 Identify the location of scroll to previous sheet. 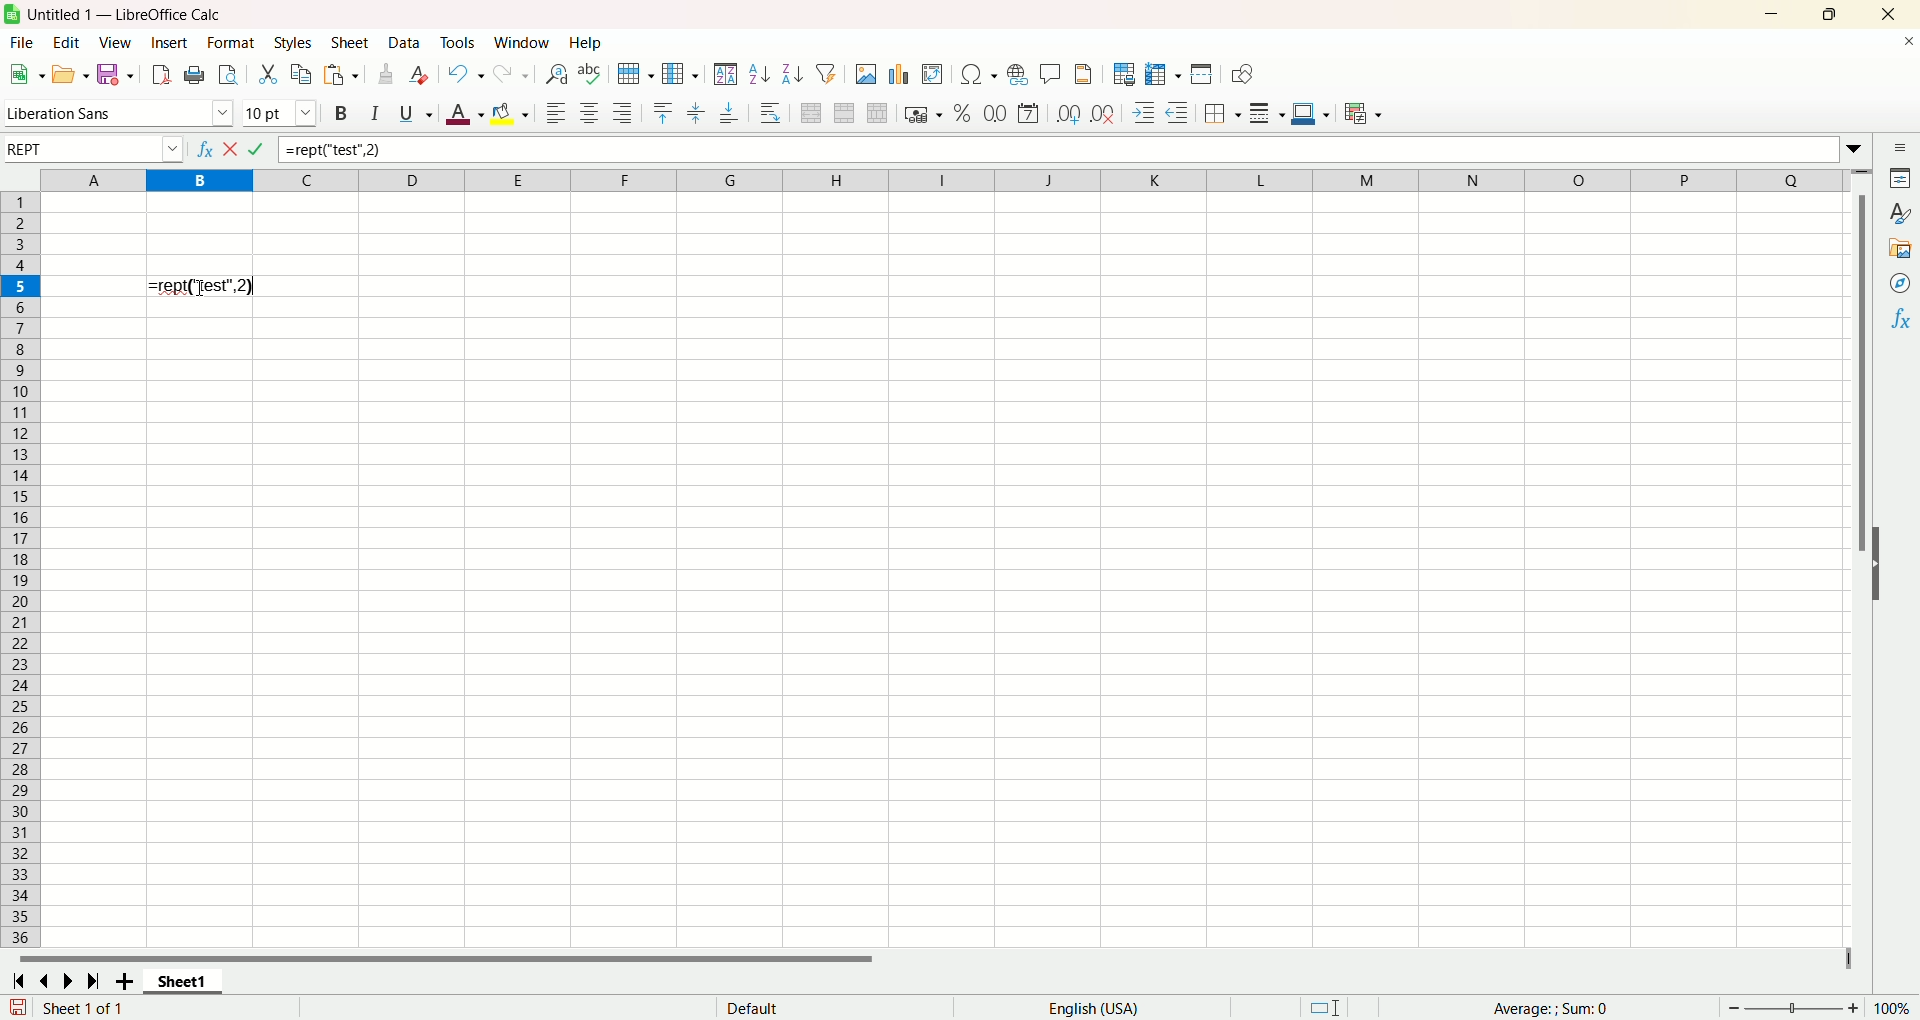
(49, 981).